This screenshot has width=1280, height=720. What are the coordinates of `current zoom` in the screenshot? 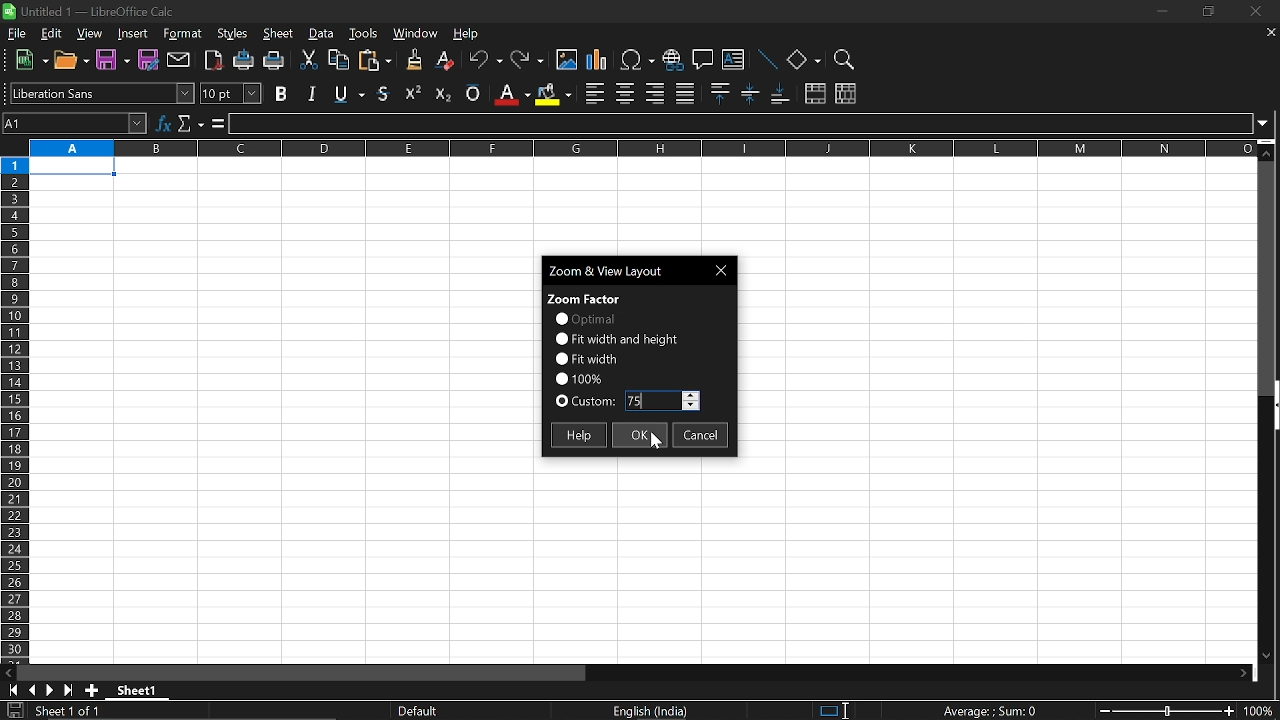 It's located at (1262, 713).